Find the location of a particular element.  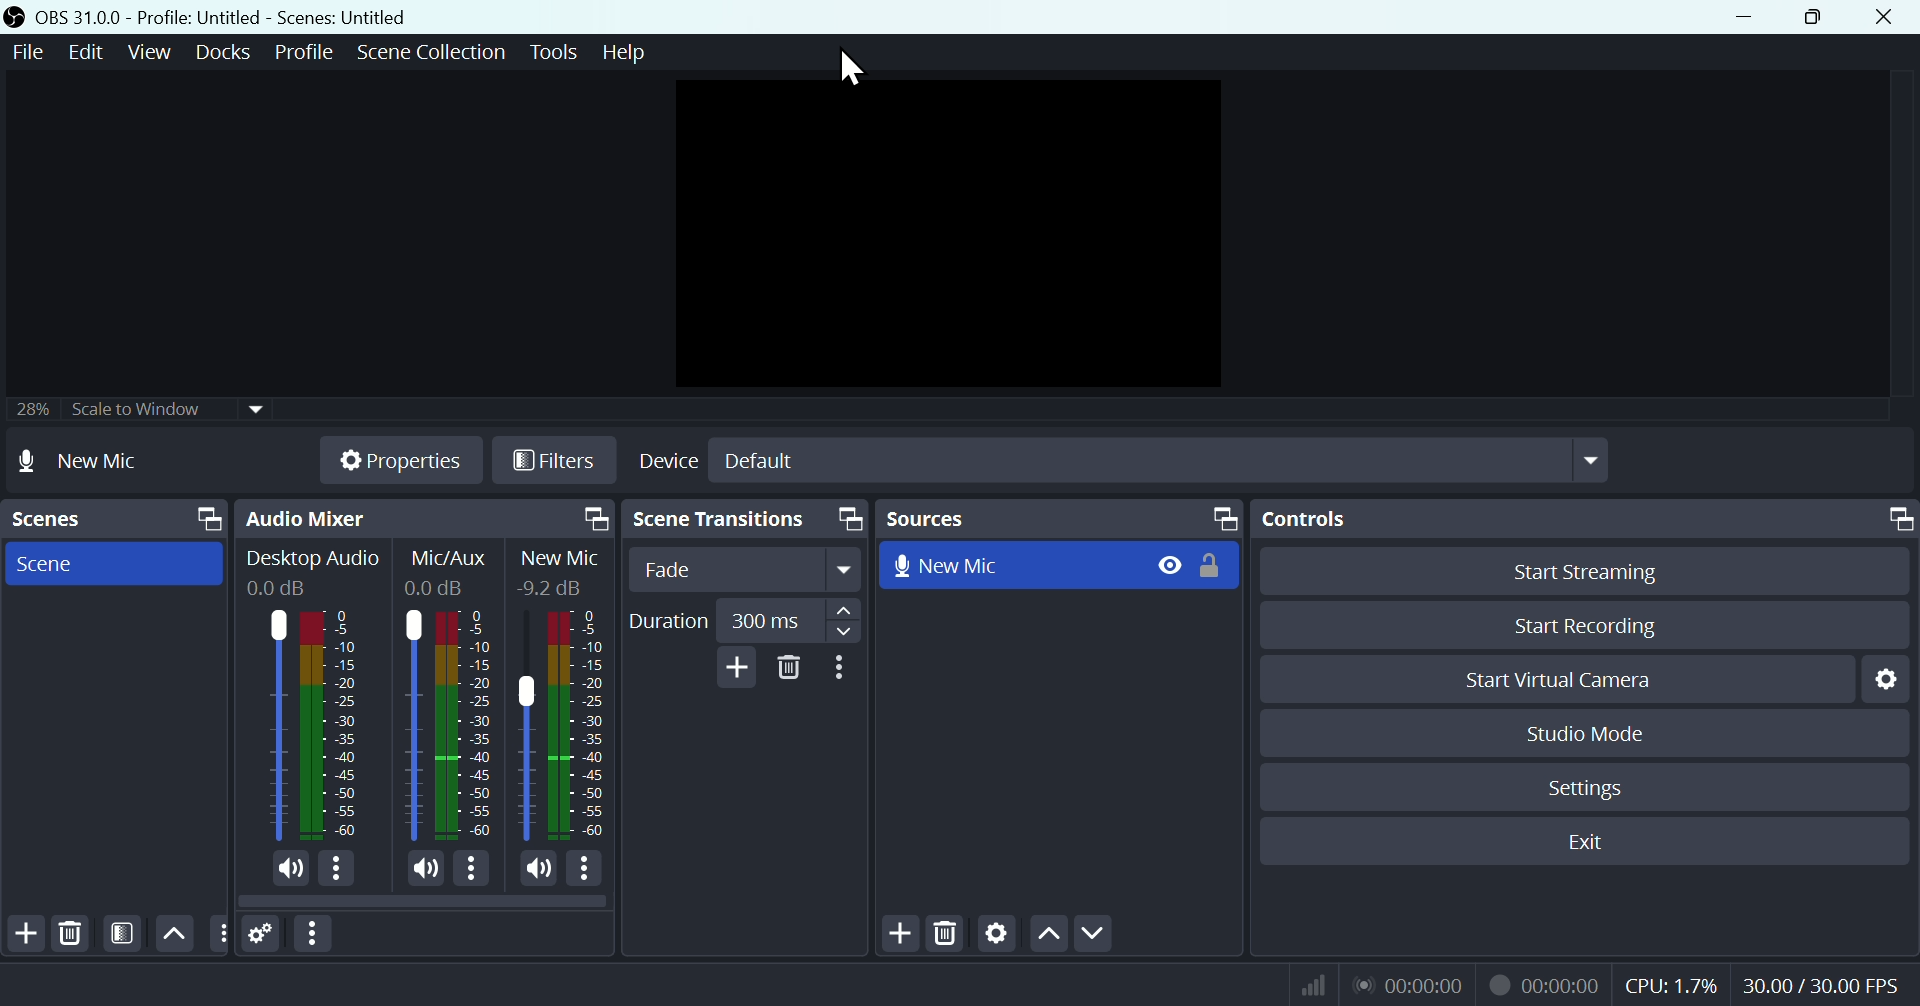

Restore is located at coordinates (1818, 17).